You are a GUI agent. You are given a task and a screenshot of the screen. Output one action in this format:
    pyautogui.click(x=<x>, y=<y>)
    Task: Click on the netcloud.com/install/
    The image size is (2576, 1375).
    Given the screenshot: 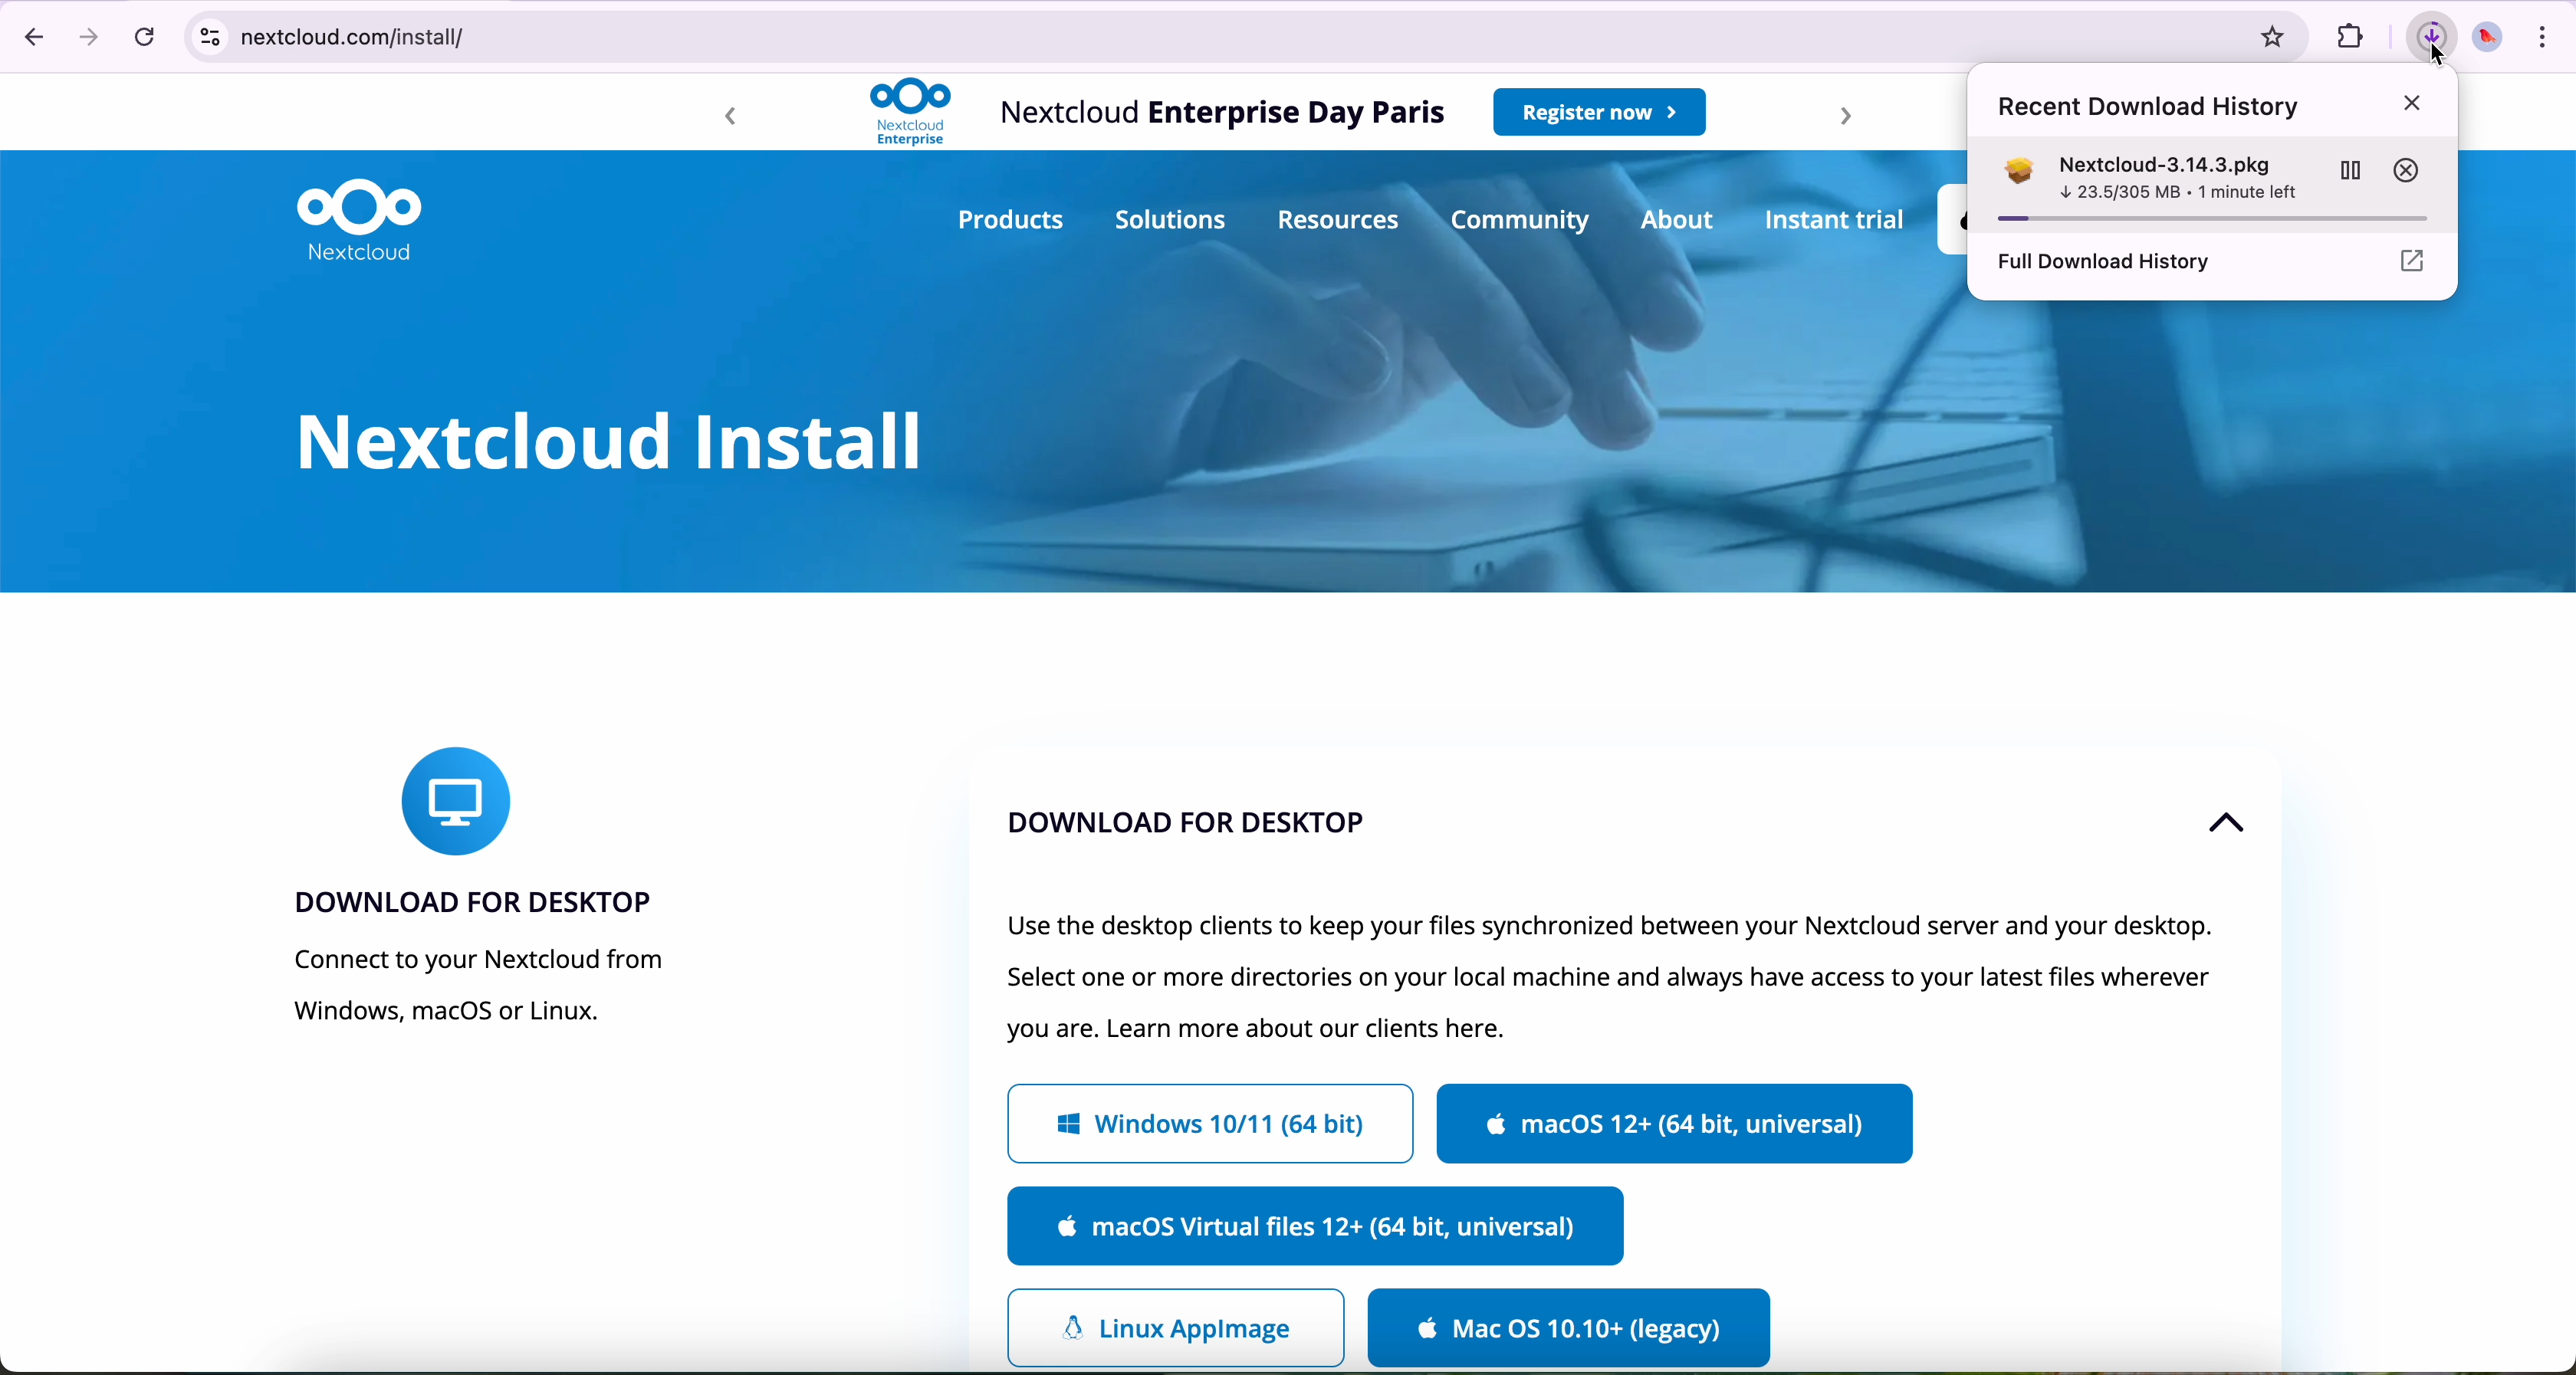 What is the action you would take?
    pyautogui.click(x=1194, y=38)
    